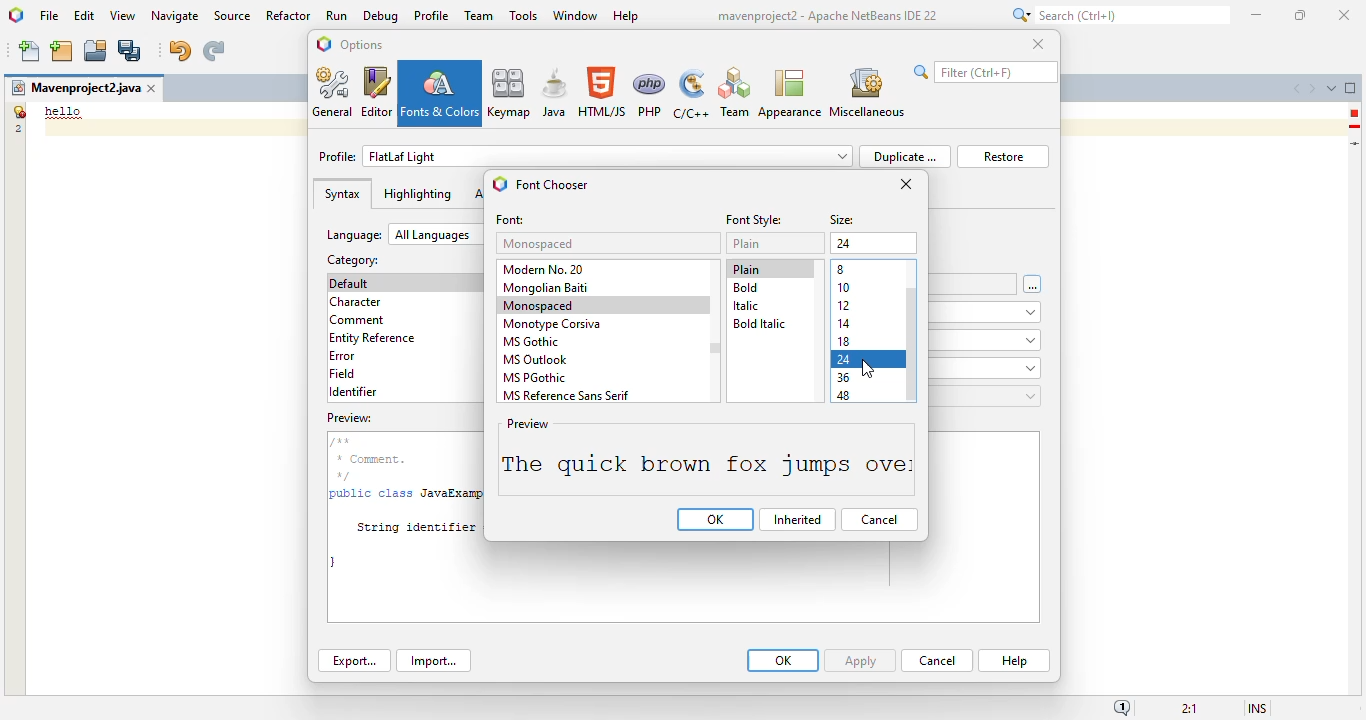 This screenshot has height=720, width=1366. Describe the element at coordinates (1038, 43) in the screenshot. I see `close` at that location.